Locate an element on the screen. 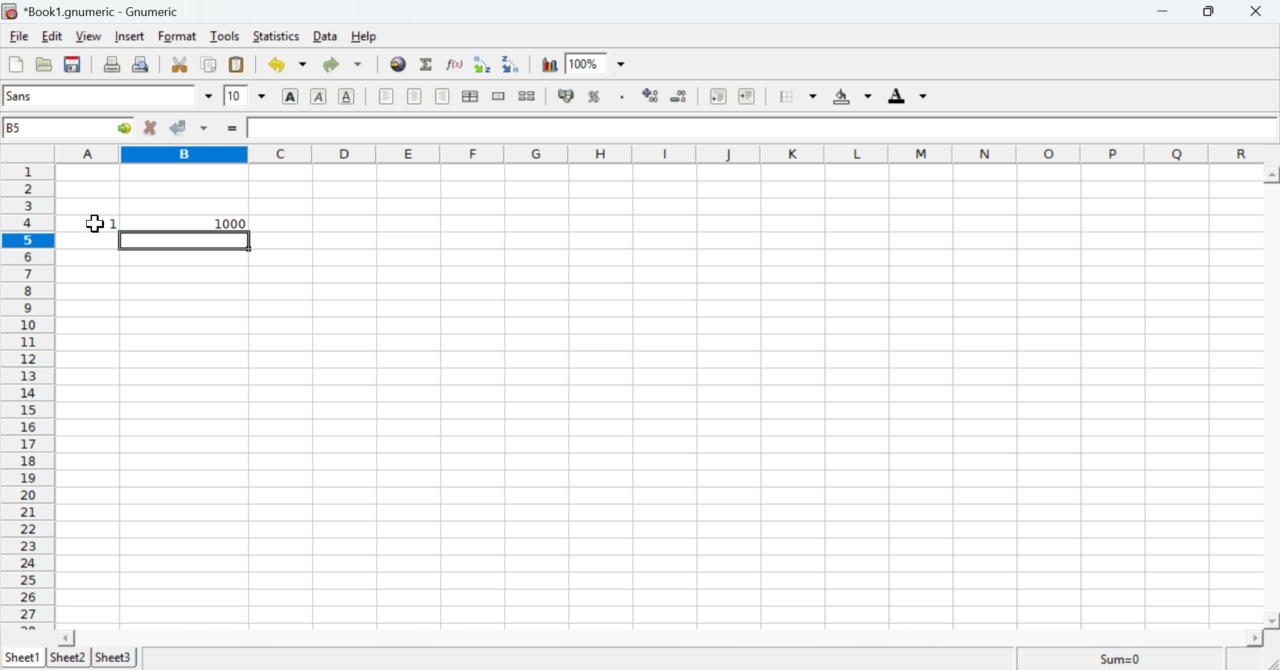 Image resolution: width=1280 pixels, height=670 pixels. Split merged range of cells is located at coordinates (527, 95).